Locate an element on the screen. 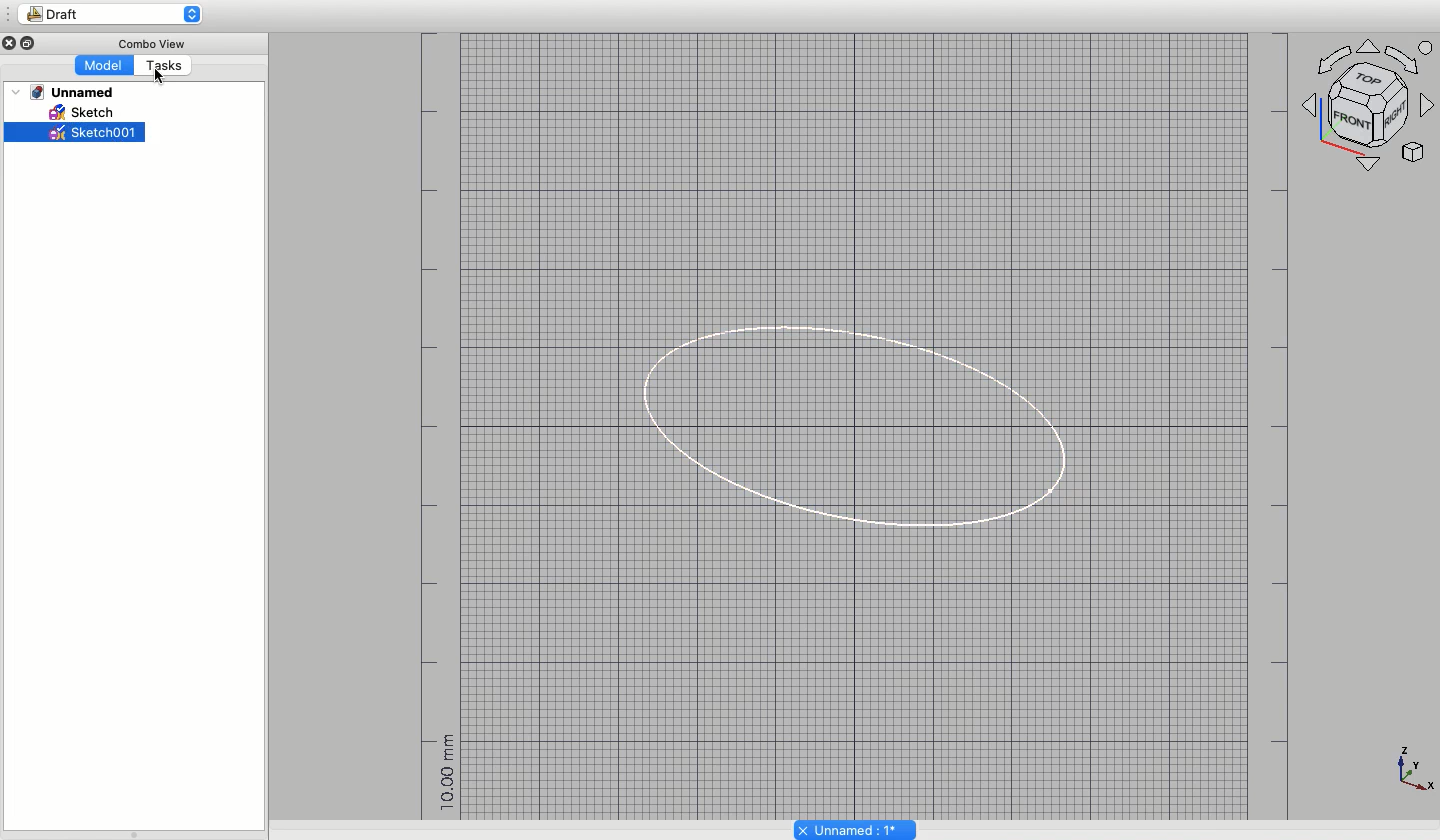 The image size is (1440, 840). Sketch is located at coordinates (82, 112).